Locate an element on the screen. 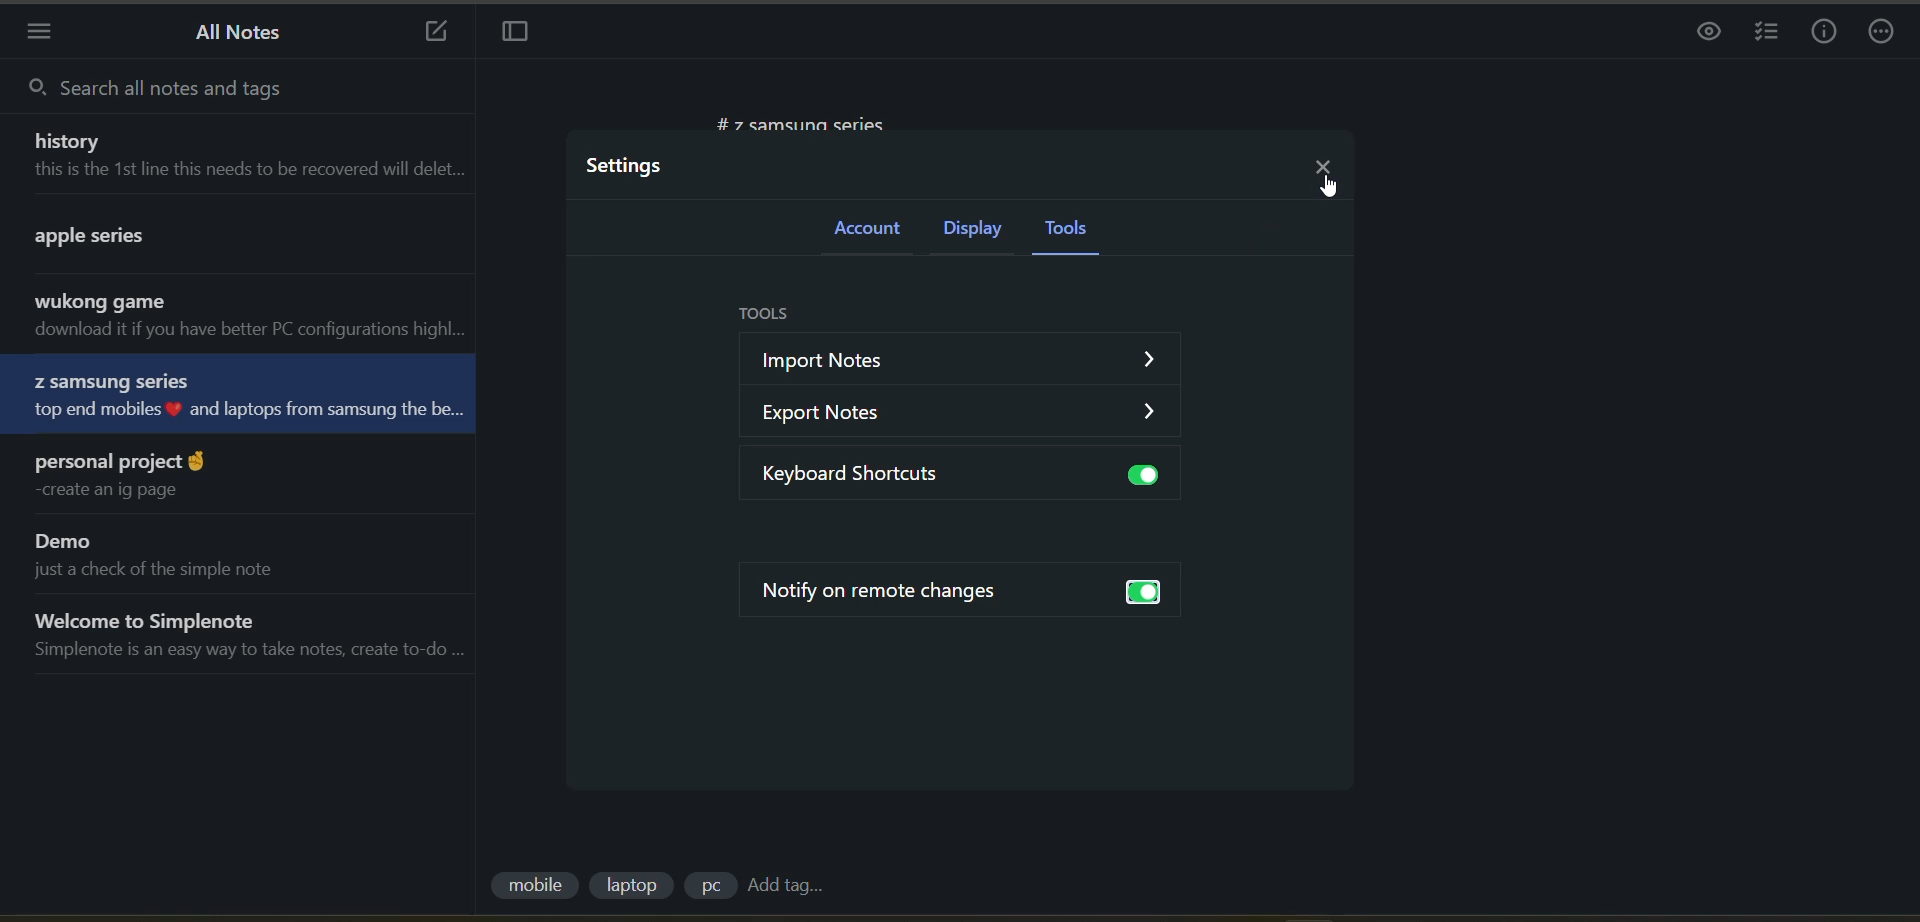  note title and preview is located at coordinates (250, 159).